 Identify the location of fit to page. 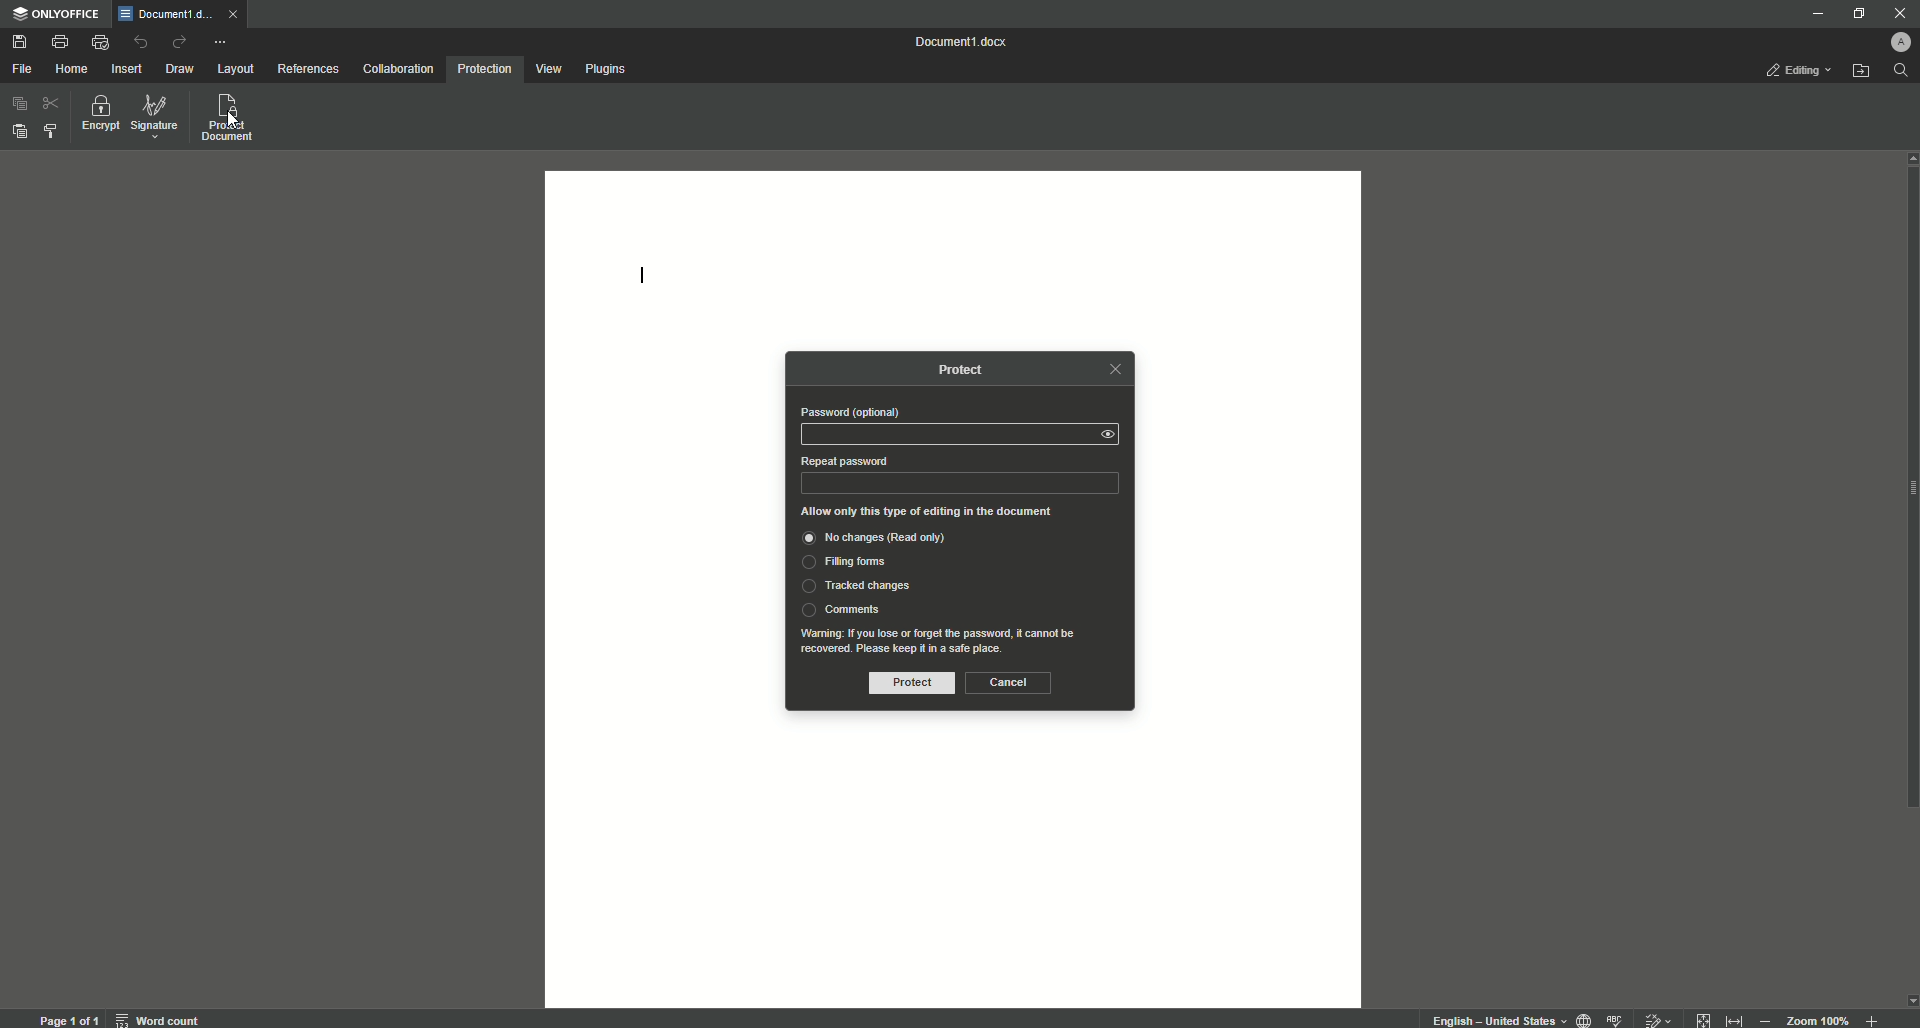
(1704, 1017).